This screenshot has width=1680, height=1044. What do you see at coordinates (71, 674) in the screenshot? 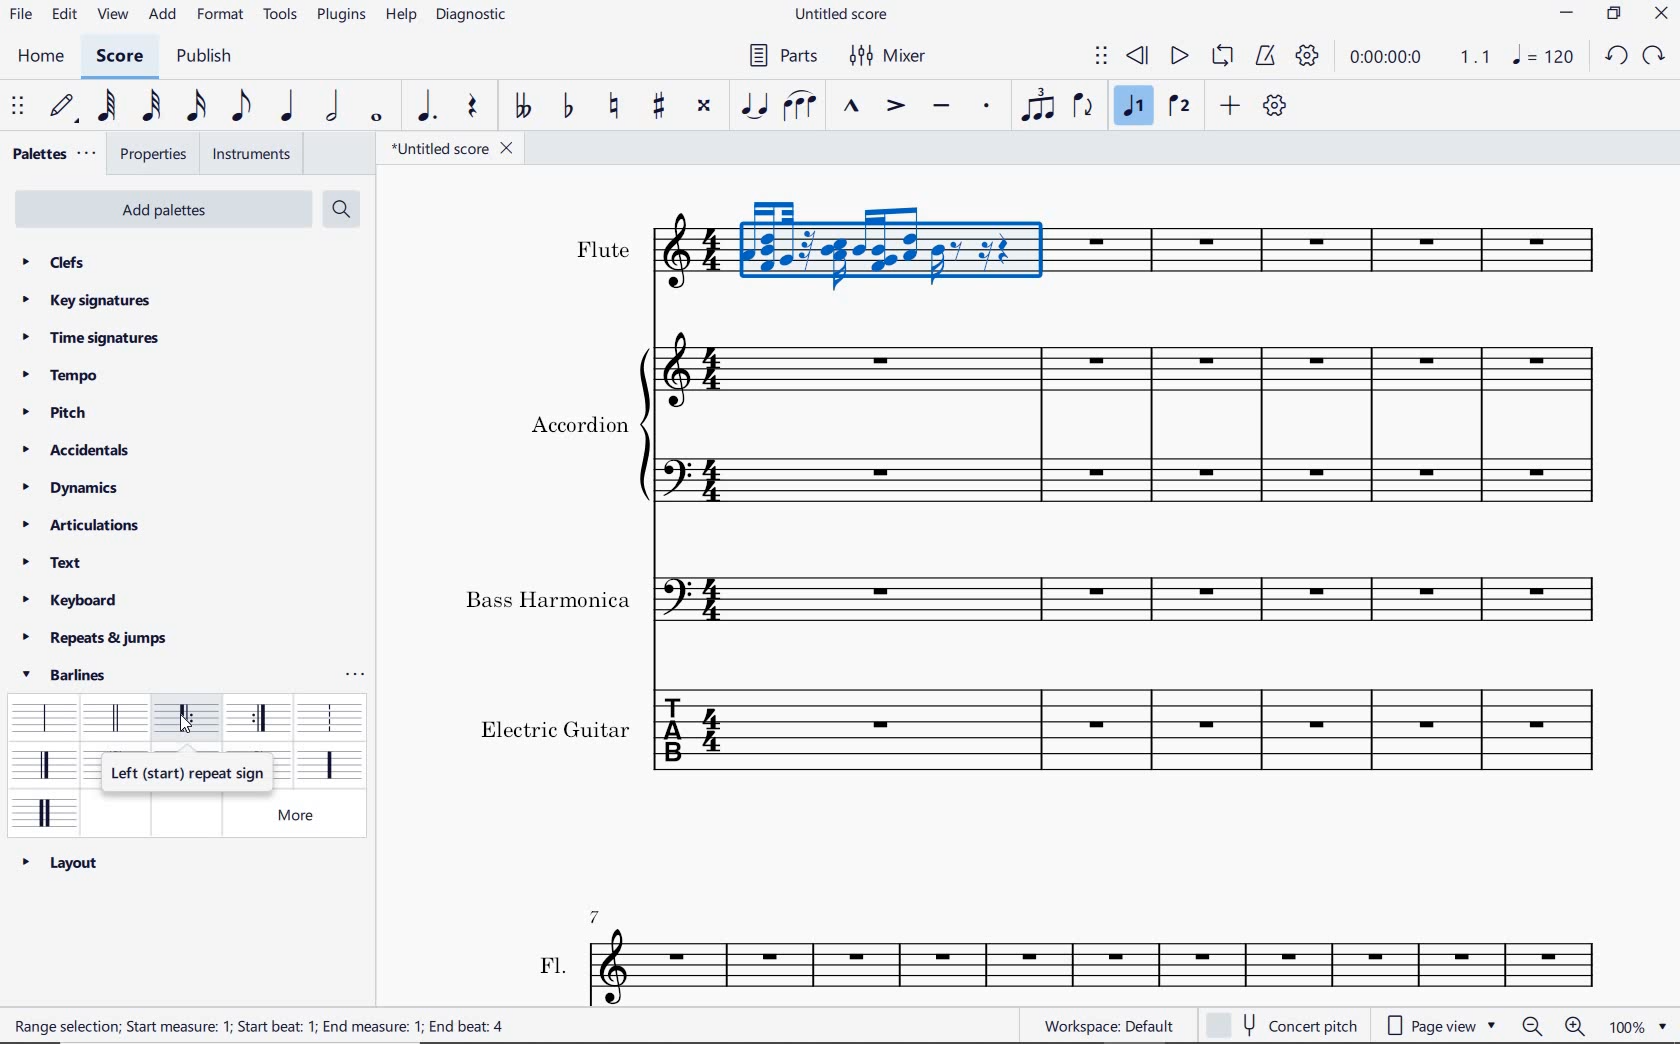
I see `barlines` at bounding box center [71, 674].